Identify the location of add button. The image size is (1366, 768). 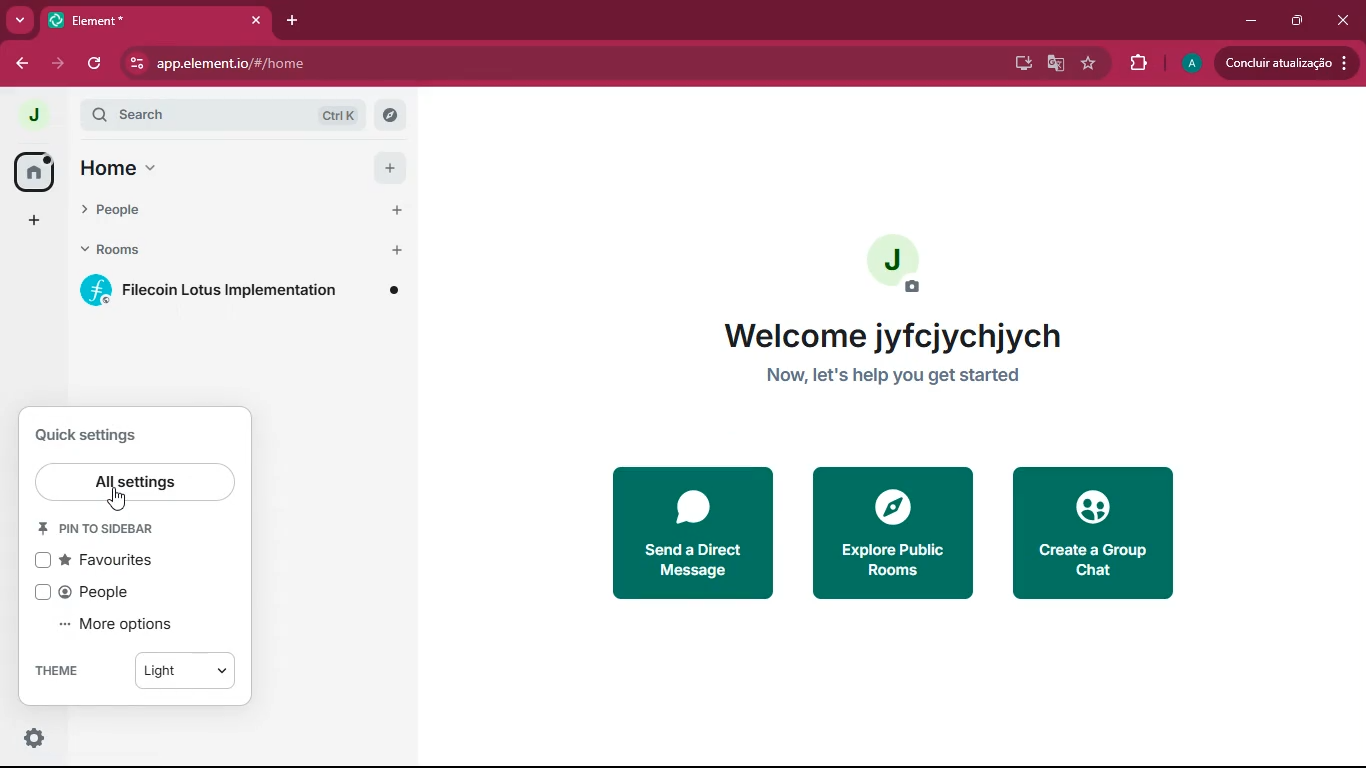
(389, 168).